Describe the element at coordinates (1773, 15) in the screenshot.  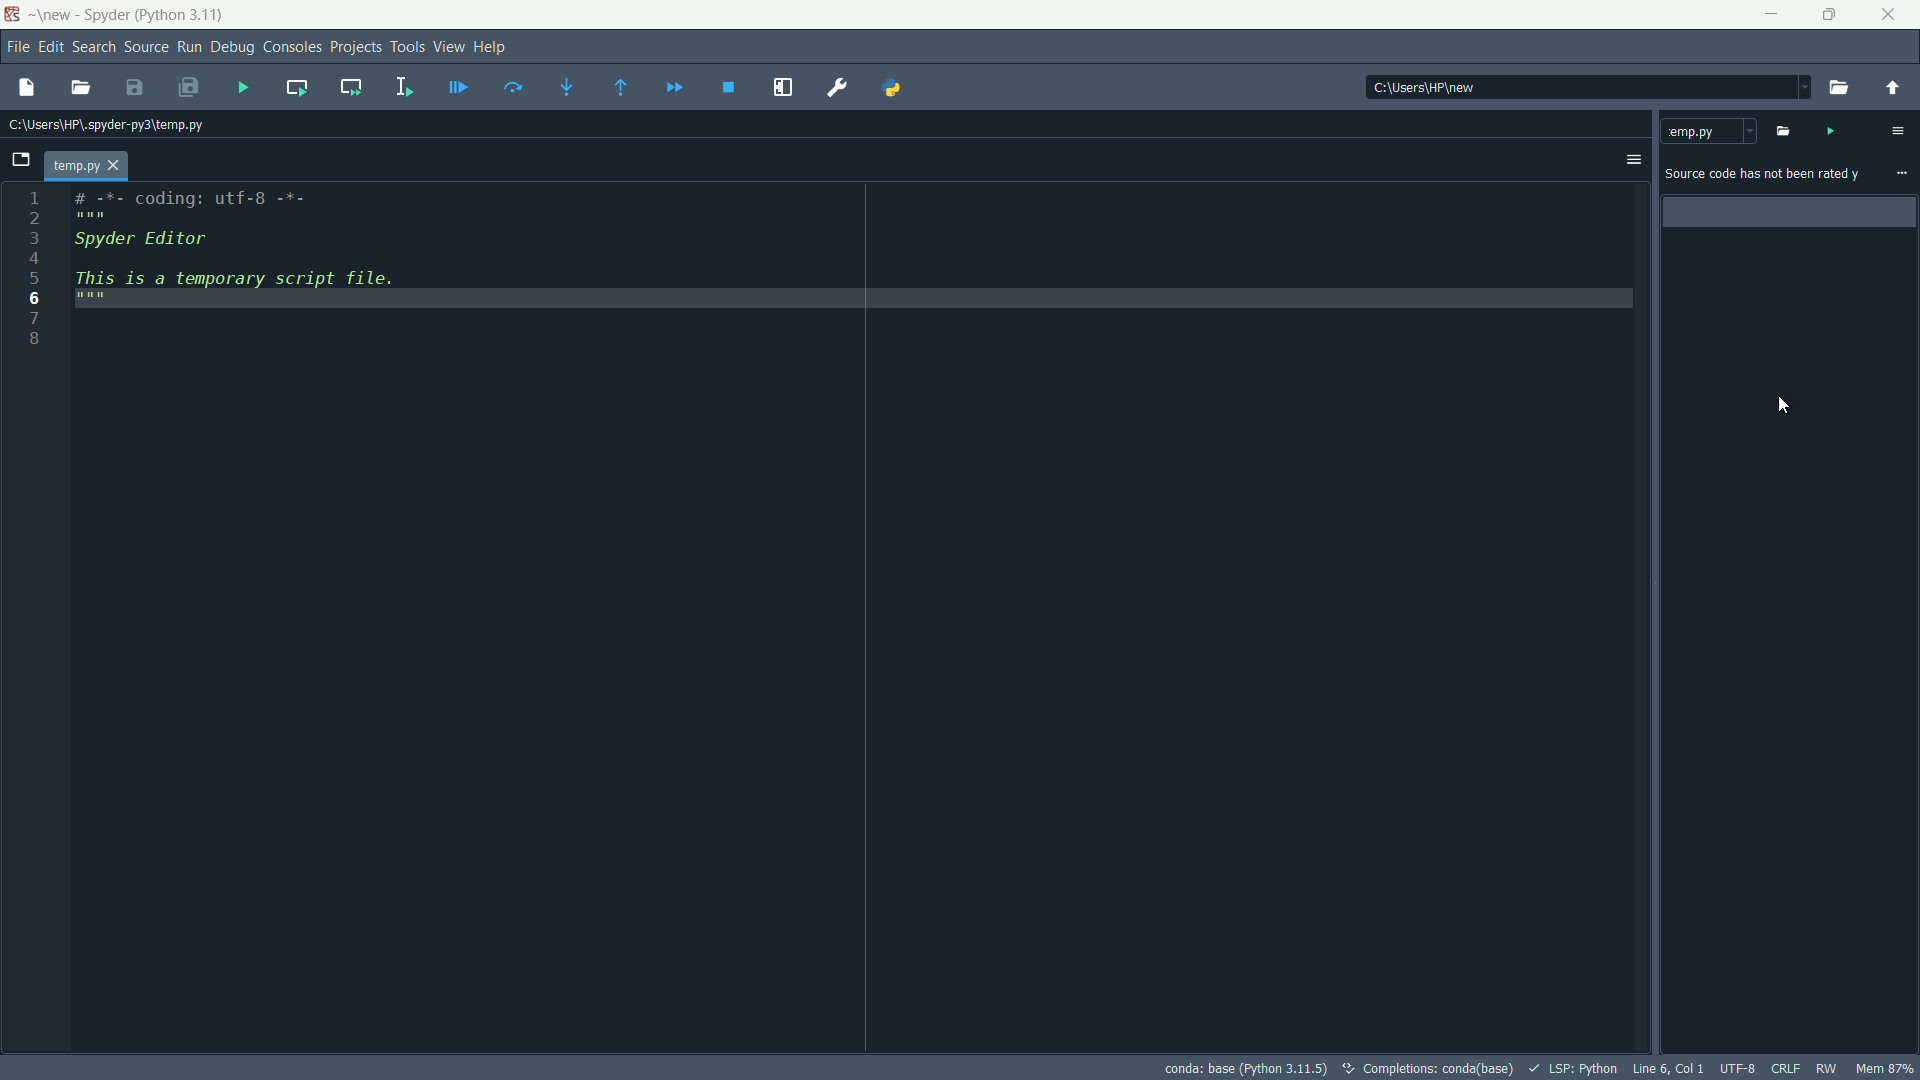
I see `minimize` at that location.